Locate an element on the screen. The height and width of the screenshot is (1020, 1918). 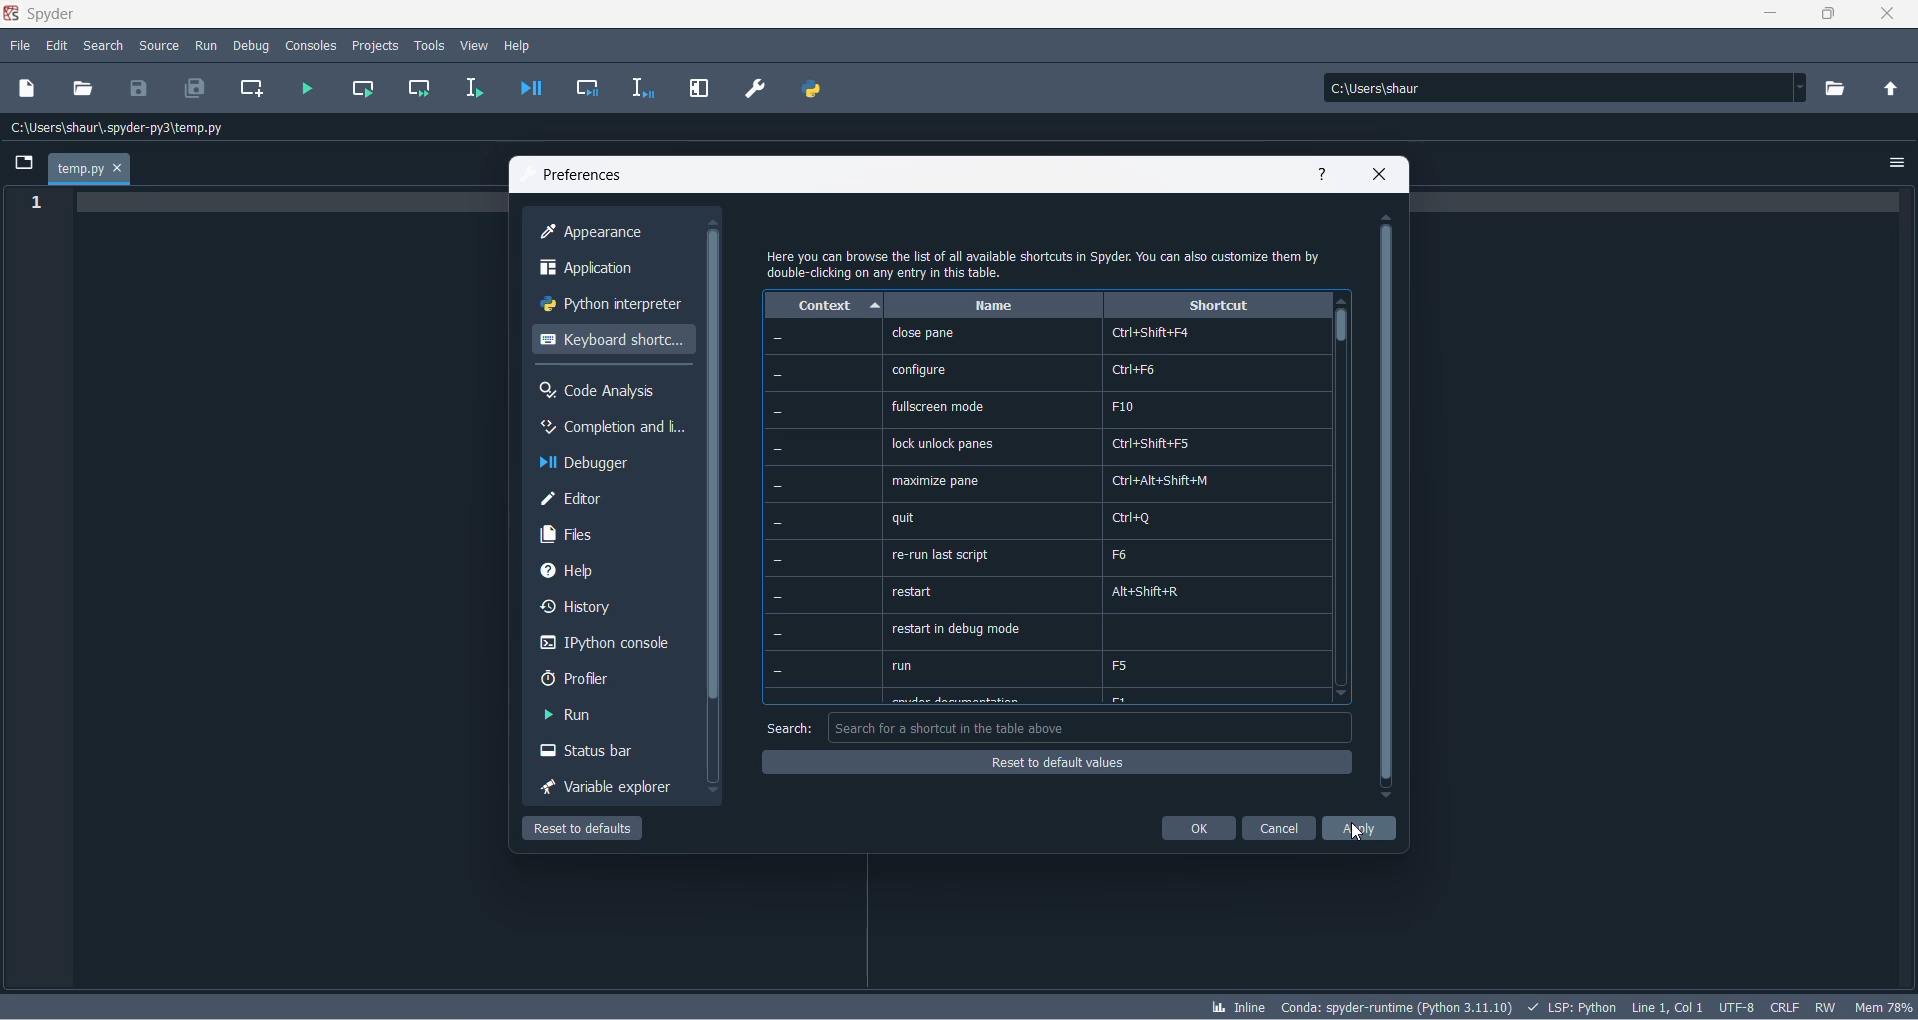
create new cell is located at coordinates (249, 89).